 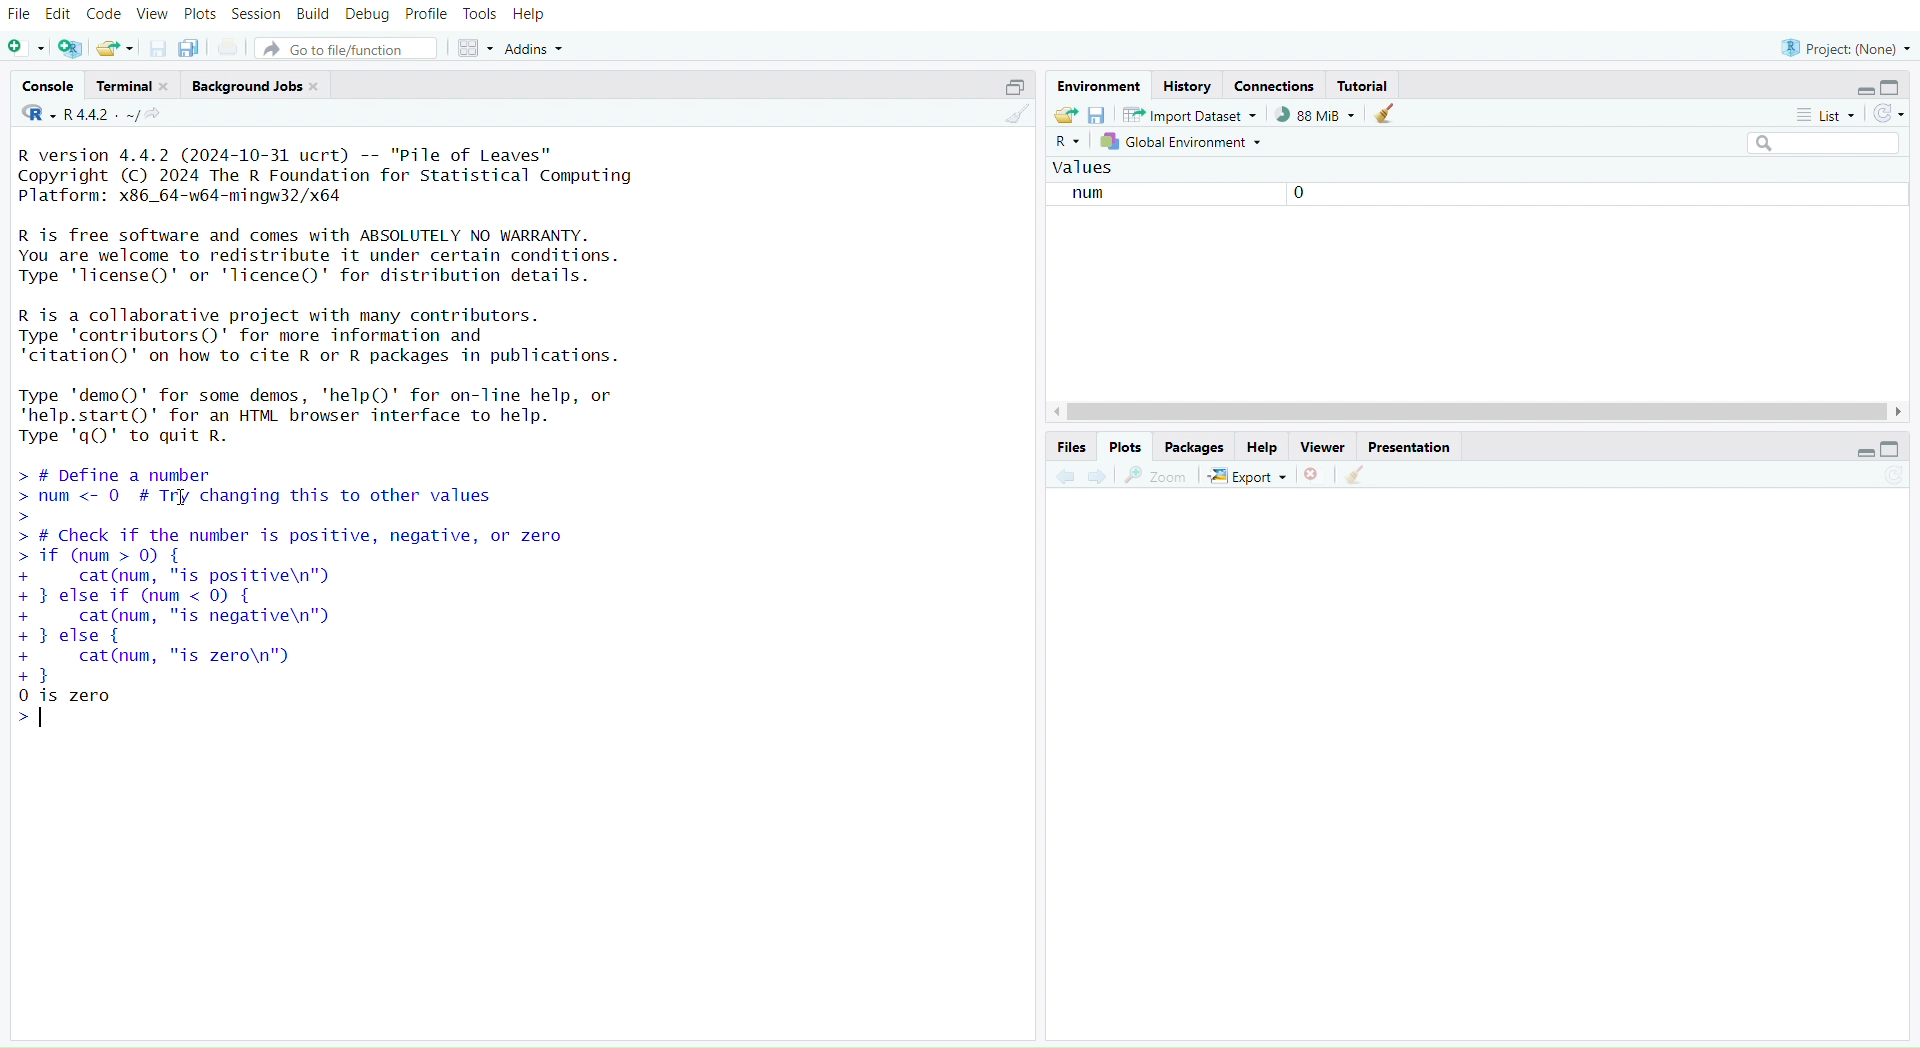 I want to click on plots, so click(x=200, y=14).